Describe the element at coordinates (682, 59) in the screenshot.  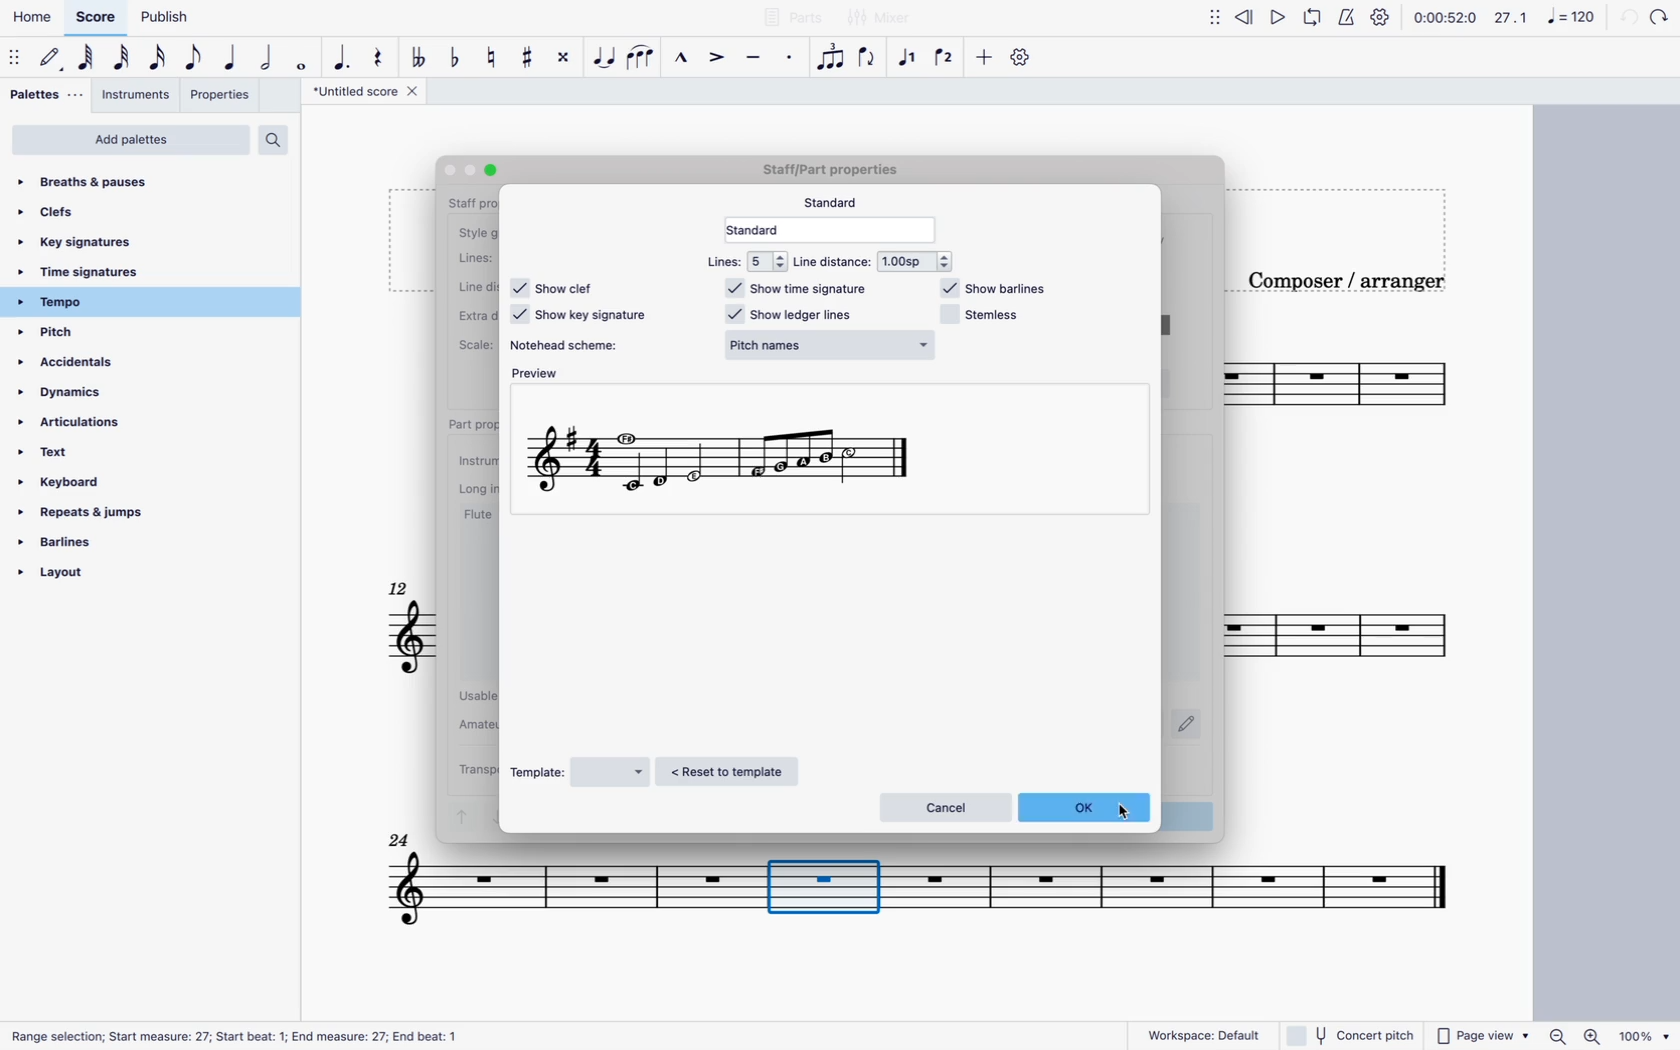
I see `marcato` at that location.